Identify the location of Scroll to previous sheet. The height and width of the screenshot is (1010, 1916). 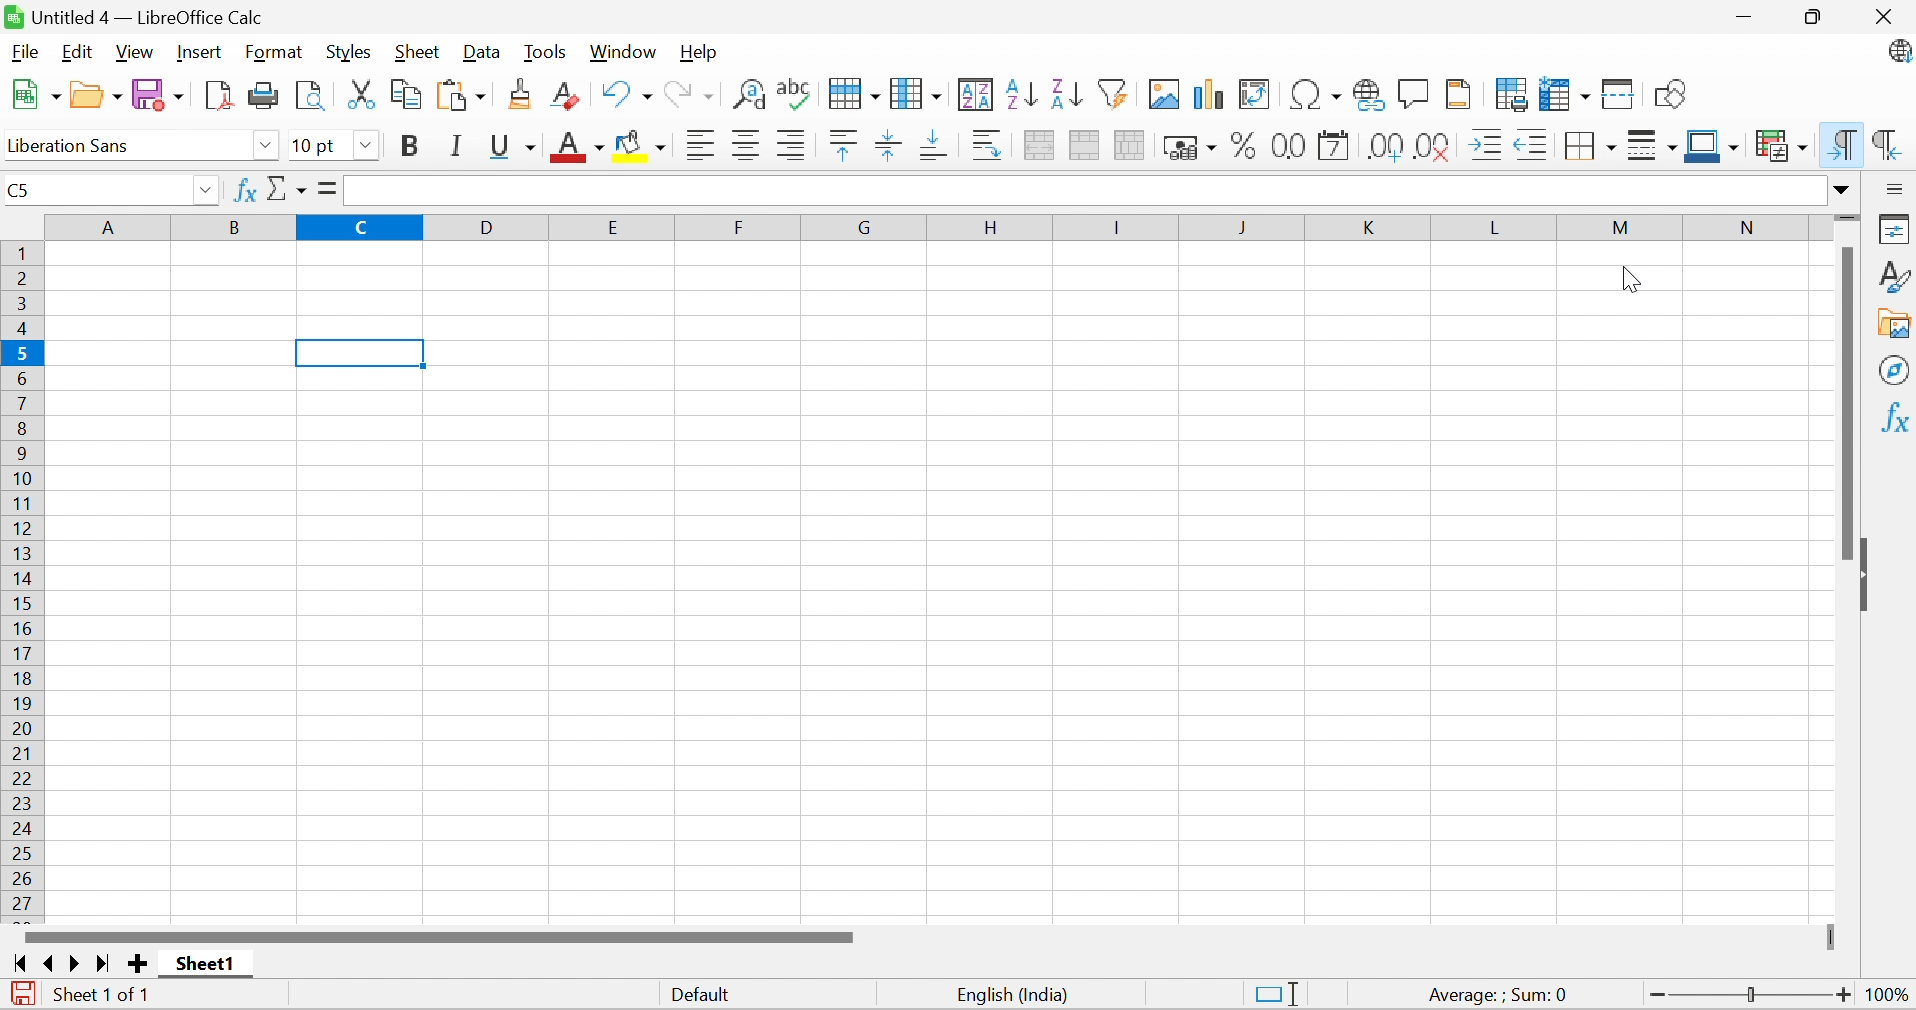
(49, 962).